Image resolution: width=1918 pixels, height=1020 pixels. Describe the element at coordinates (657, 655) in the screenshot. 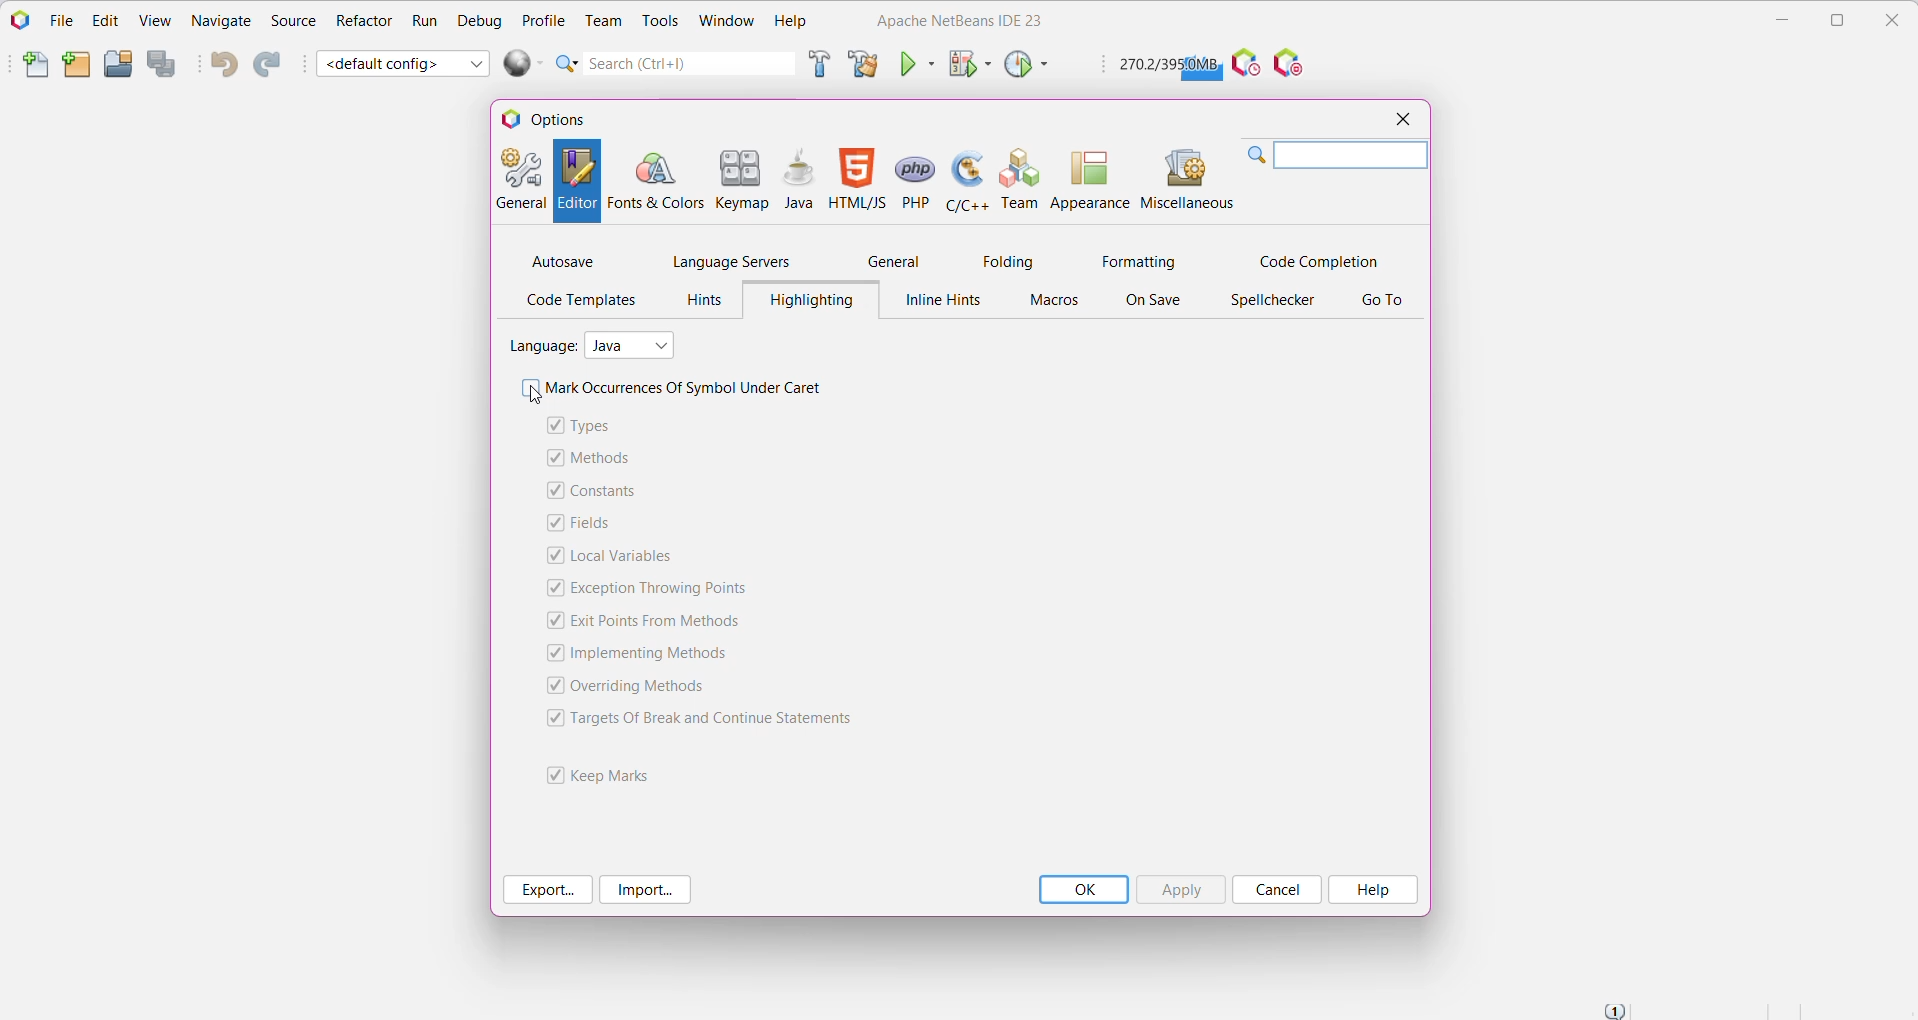

I see `Implementing Methods - click ro enable` at that location.